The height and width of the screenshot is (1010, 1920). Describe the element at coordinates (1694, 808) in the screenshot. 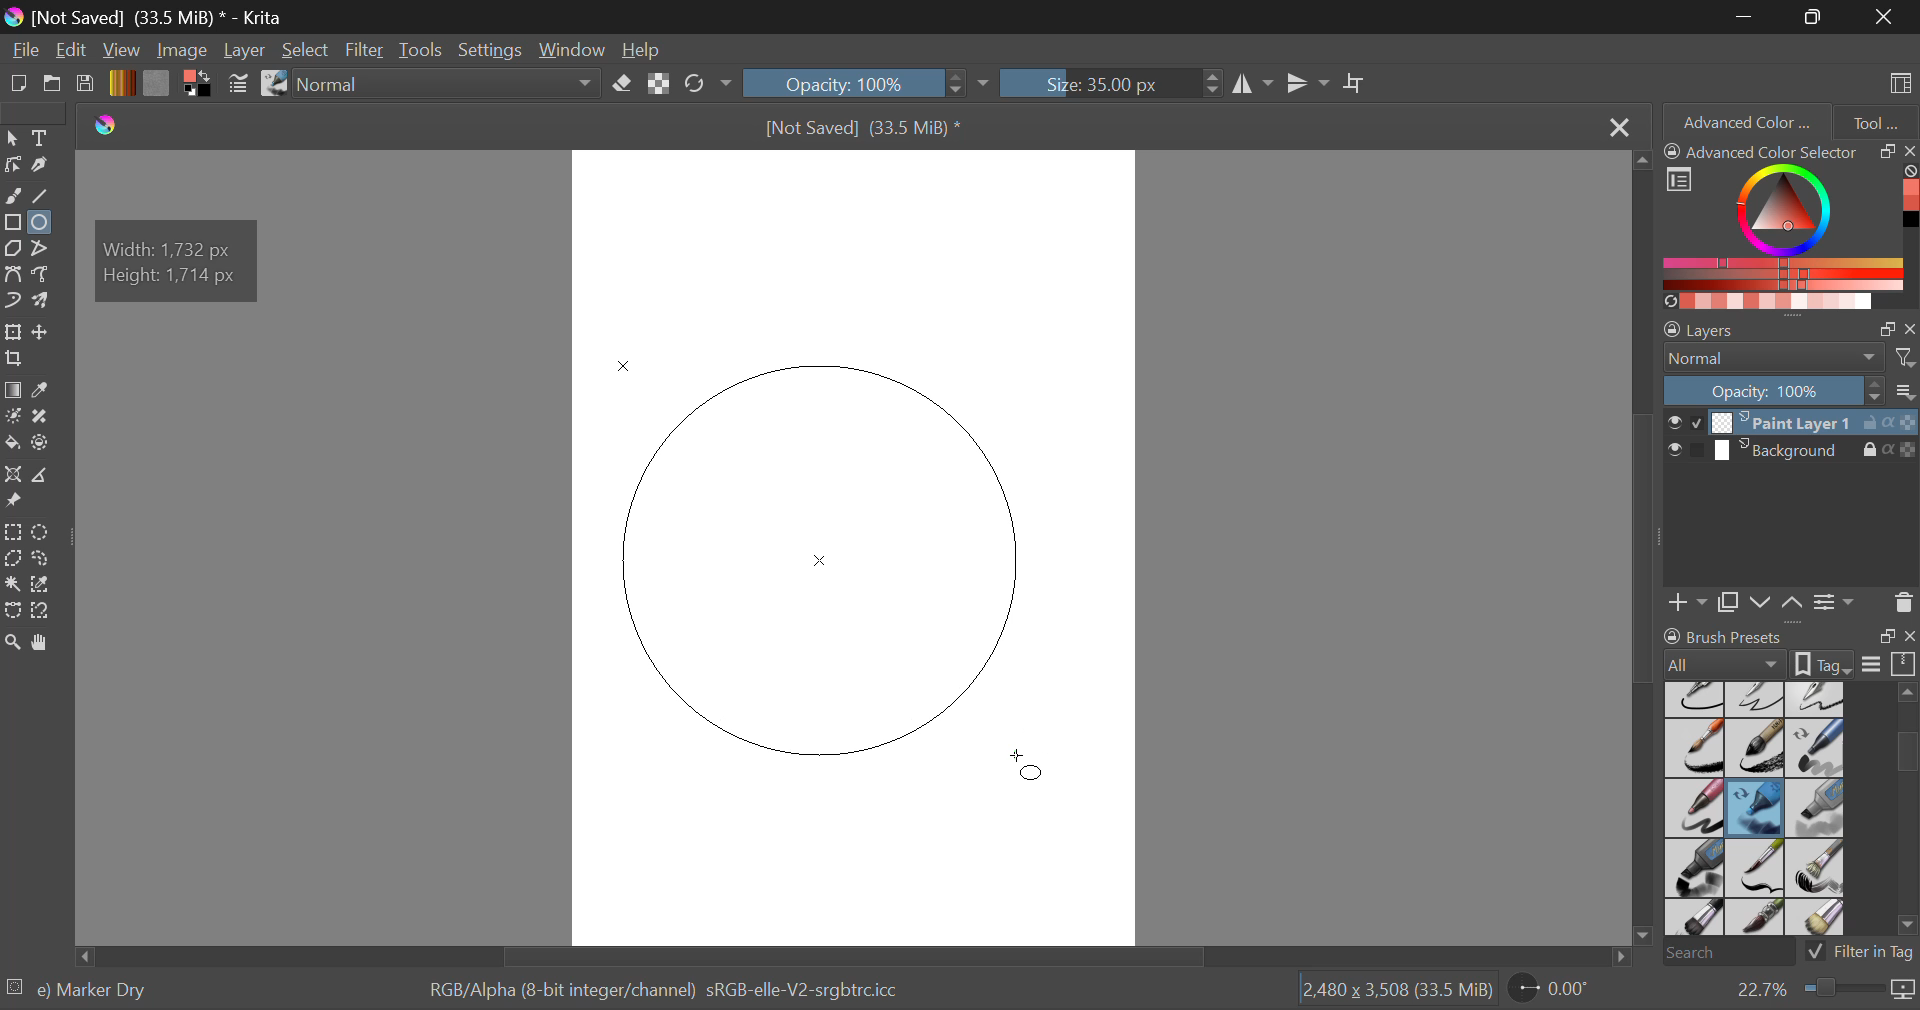

I see `Marker Smooth` at that location.